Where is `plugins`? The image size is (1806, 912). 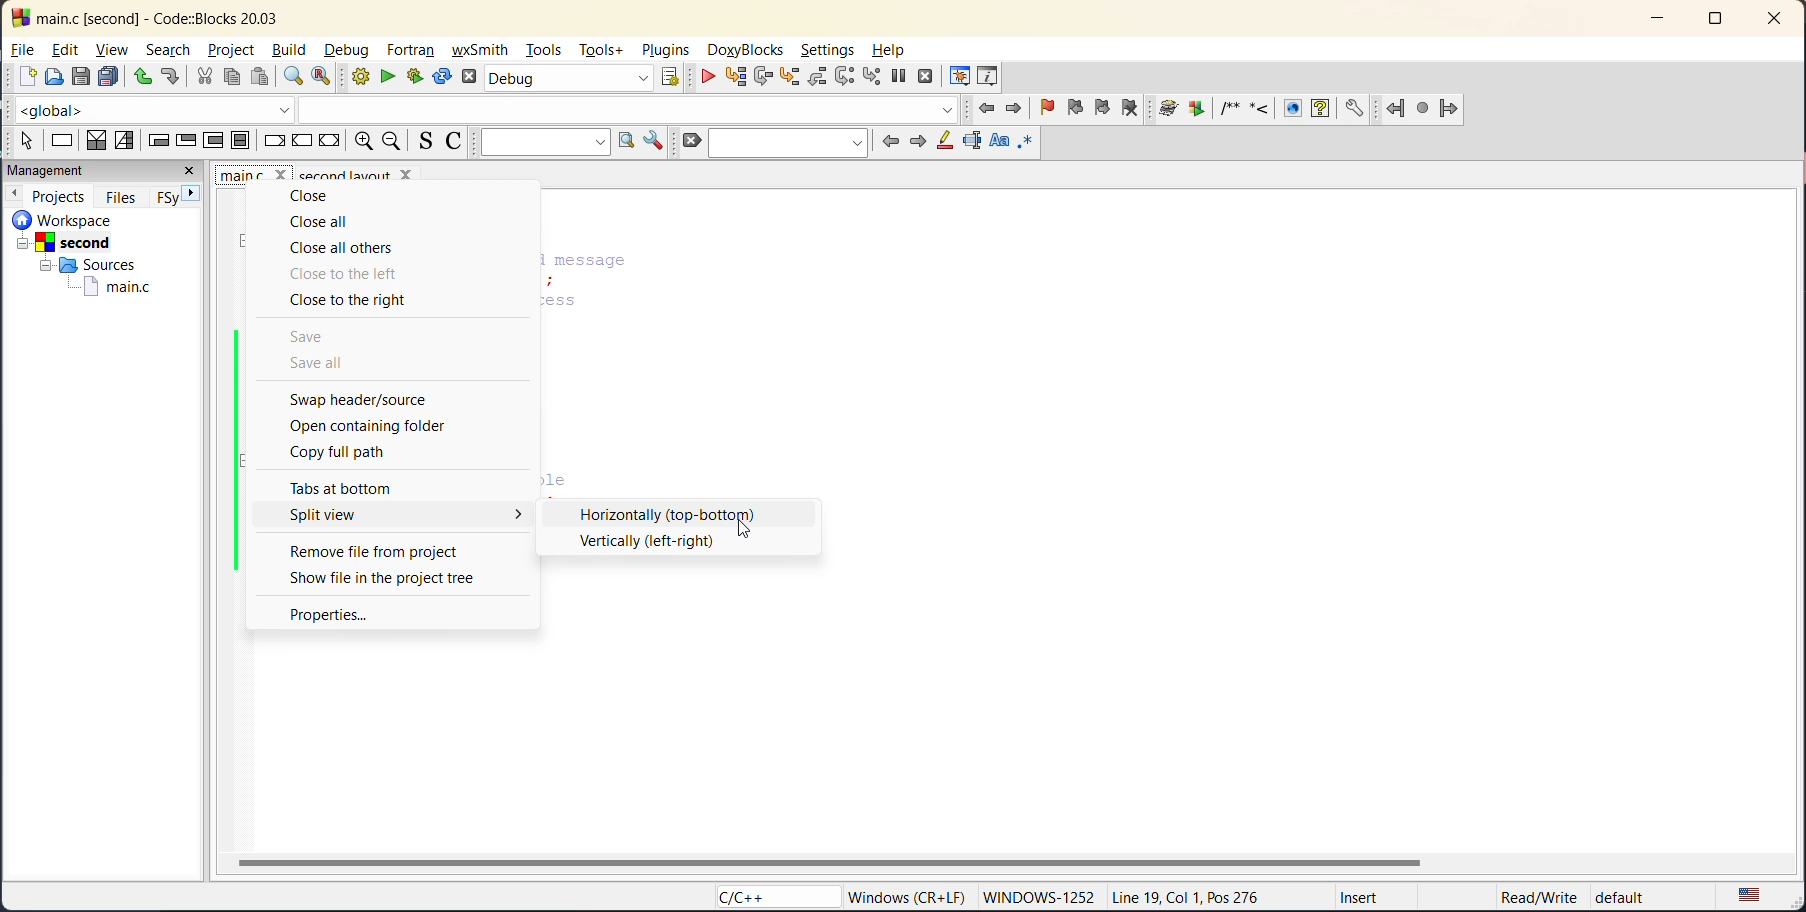 plugins is located at coordinates (665, 49).